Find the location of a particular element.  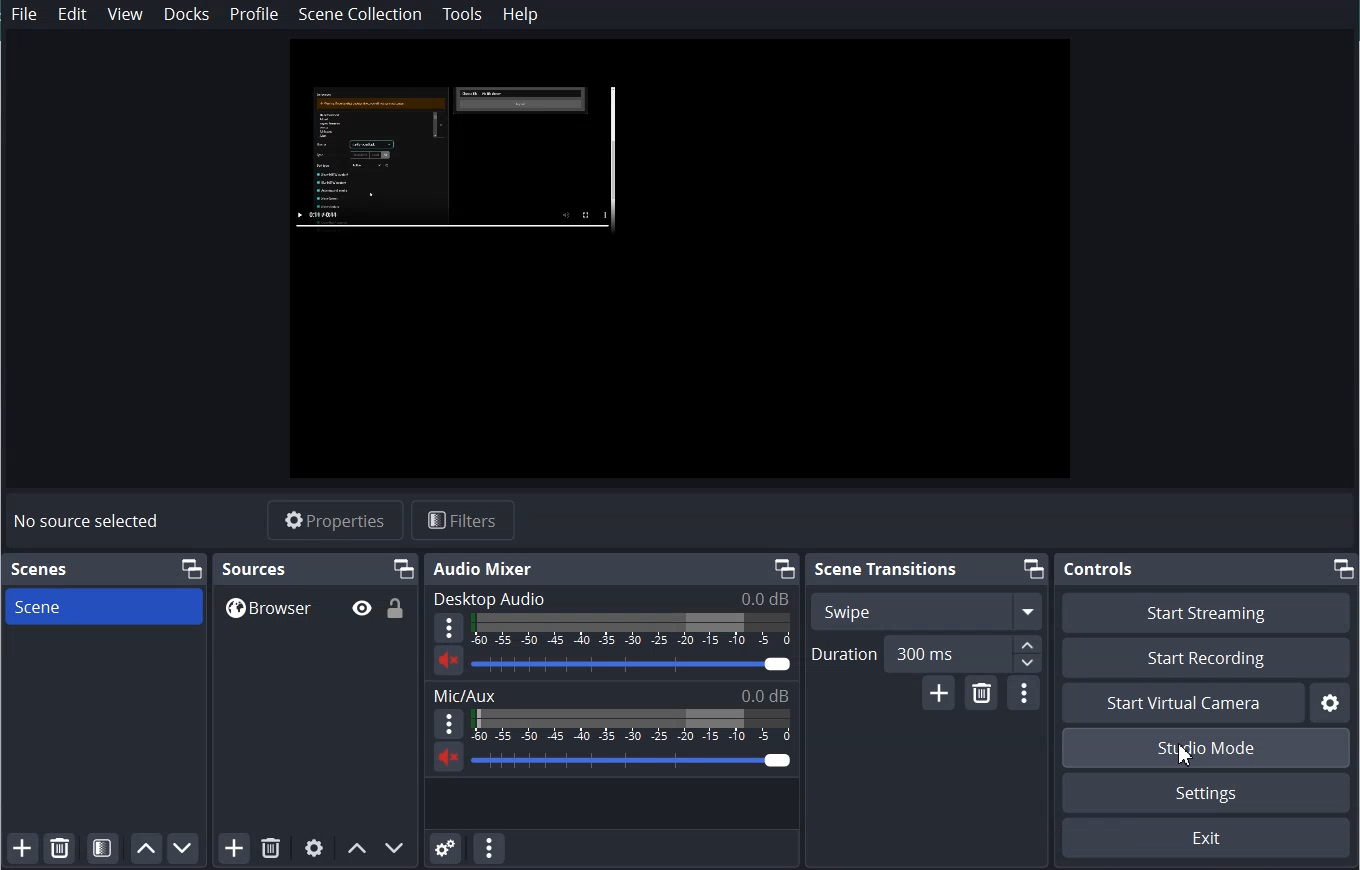

Duration is located at coordinates (926, 655).